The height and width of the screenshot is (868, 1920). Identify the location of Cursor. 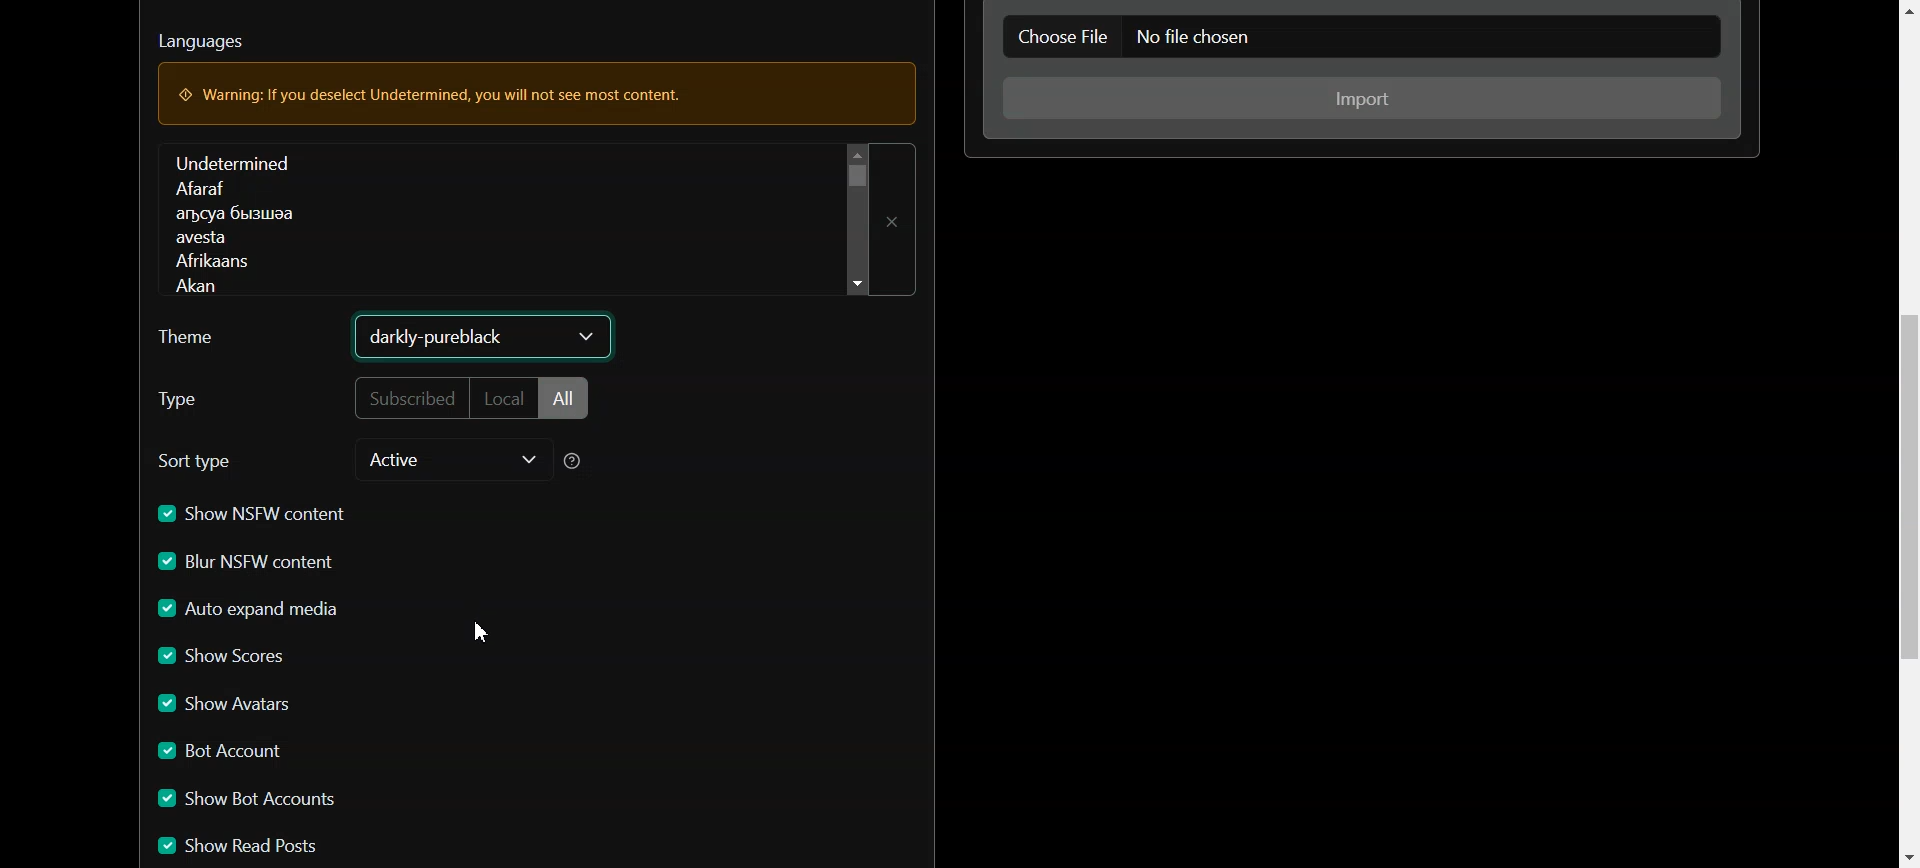
(480, 633).